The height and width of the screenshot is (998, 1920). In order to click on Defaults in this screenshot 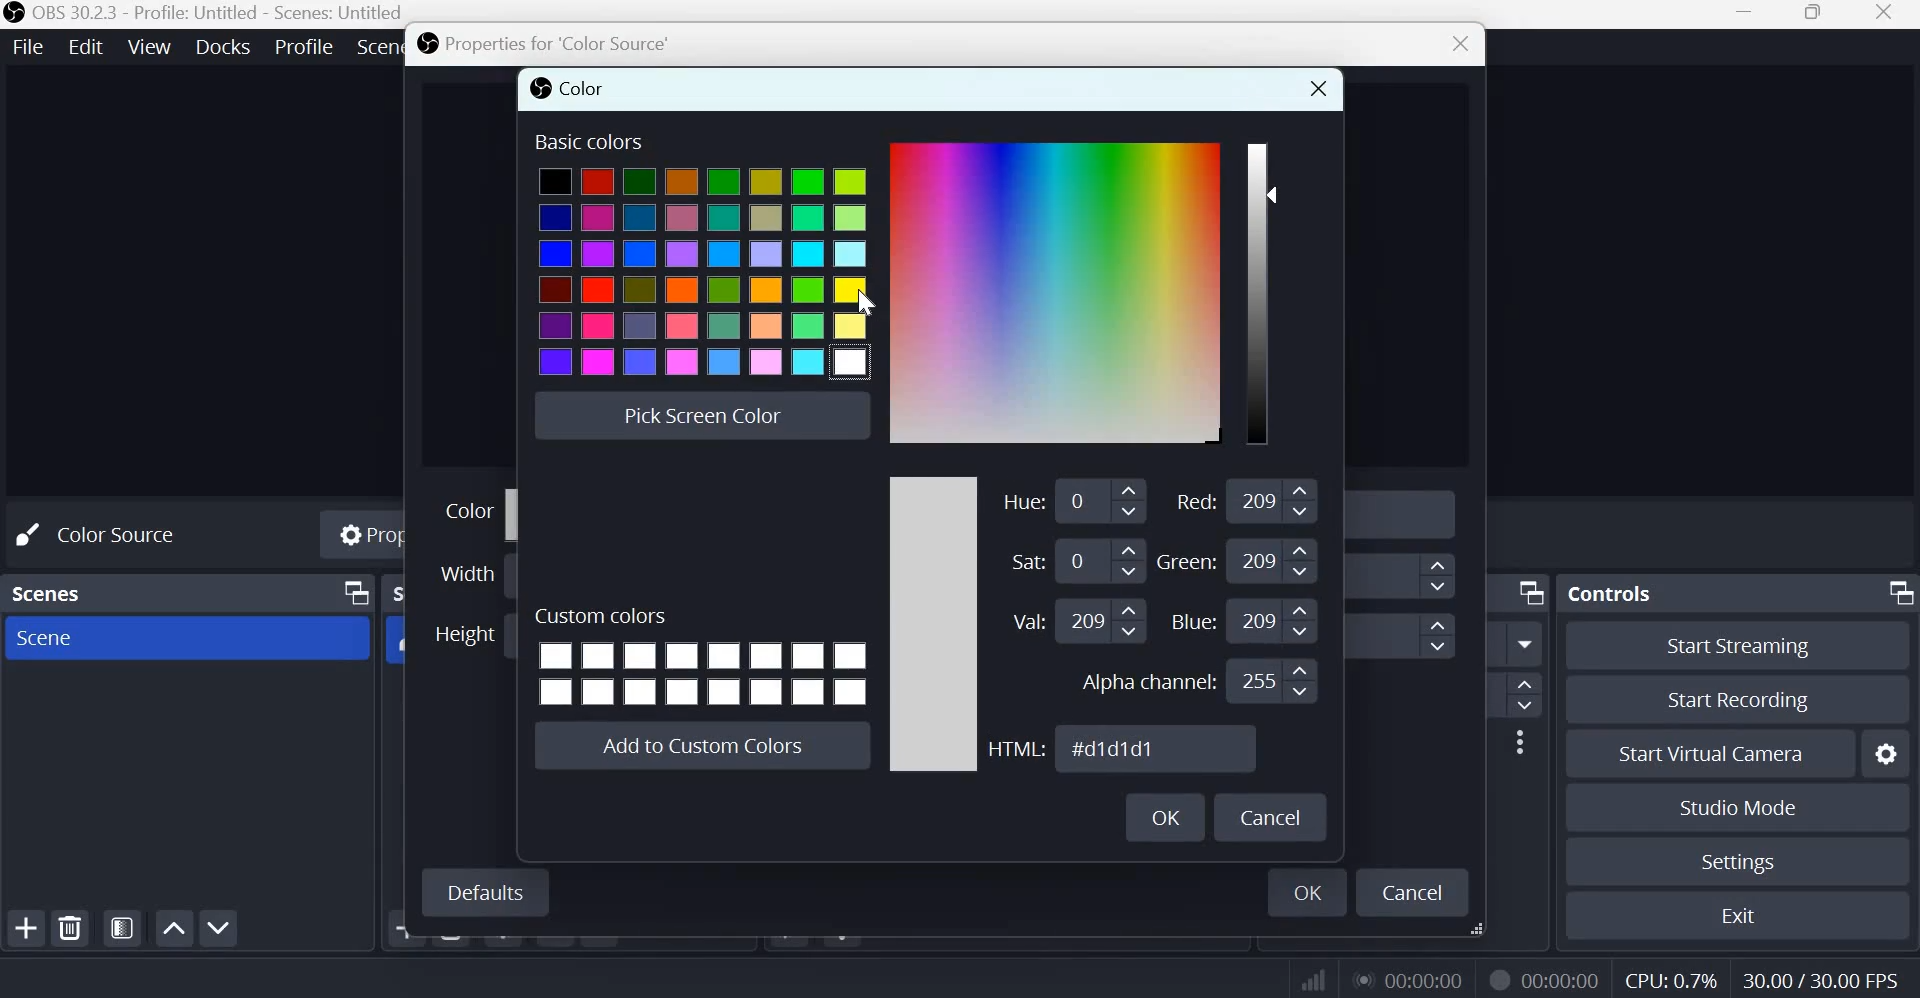, I will do `click(487, 890)`.